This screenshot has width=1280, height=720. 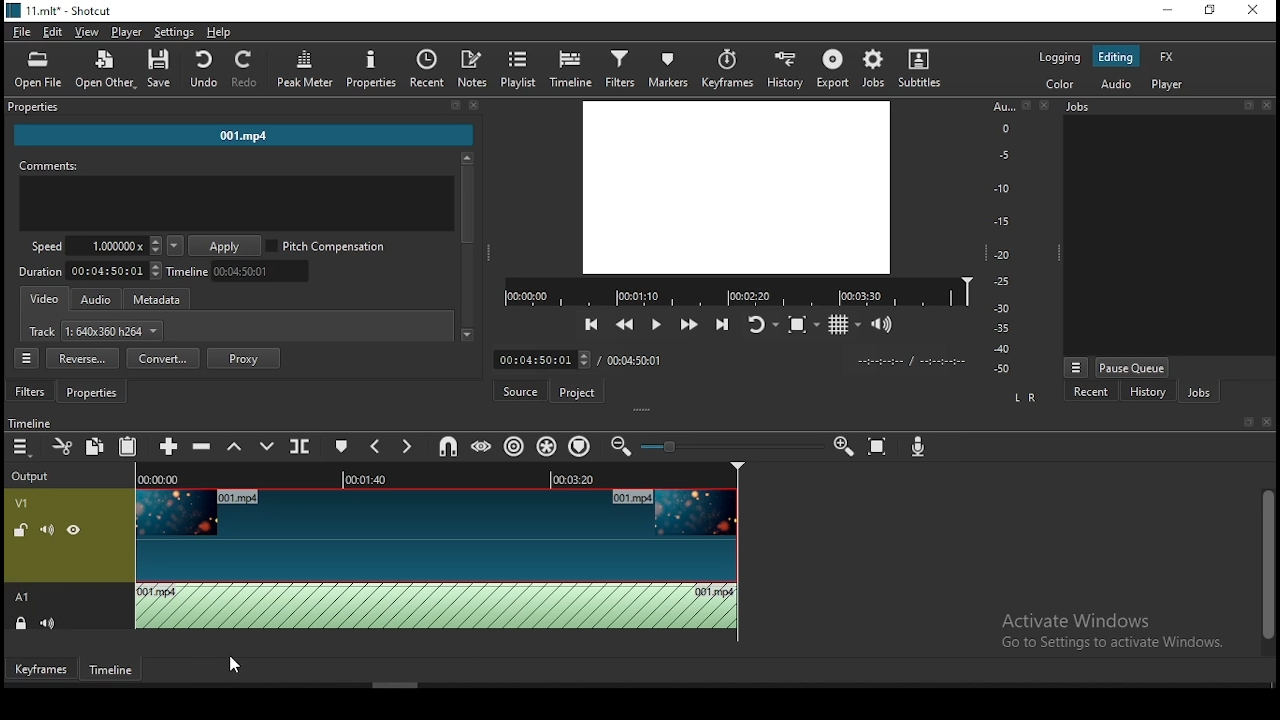 What do you see at coordinates (919, 448) in the screenshot?
I see `record audio` at bounding box center [919, 448].